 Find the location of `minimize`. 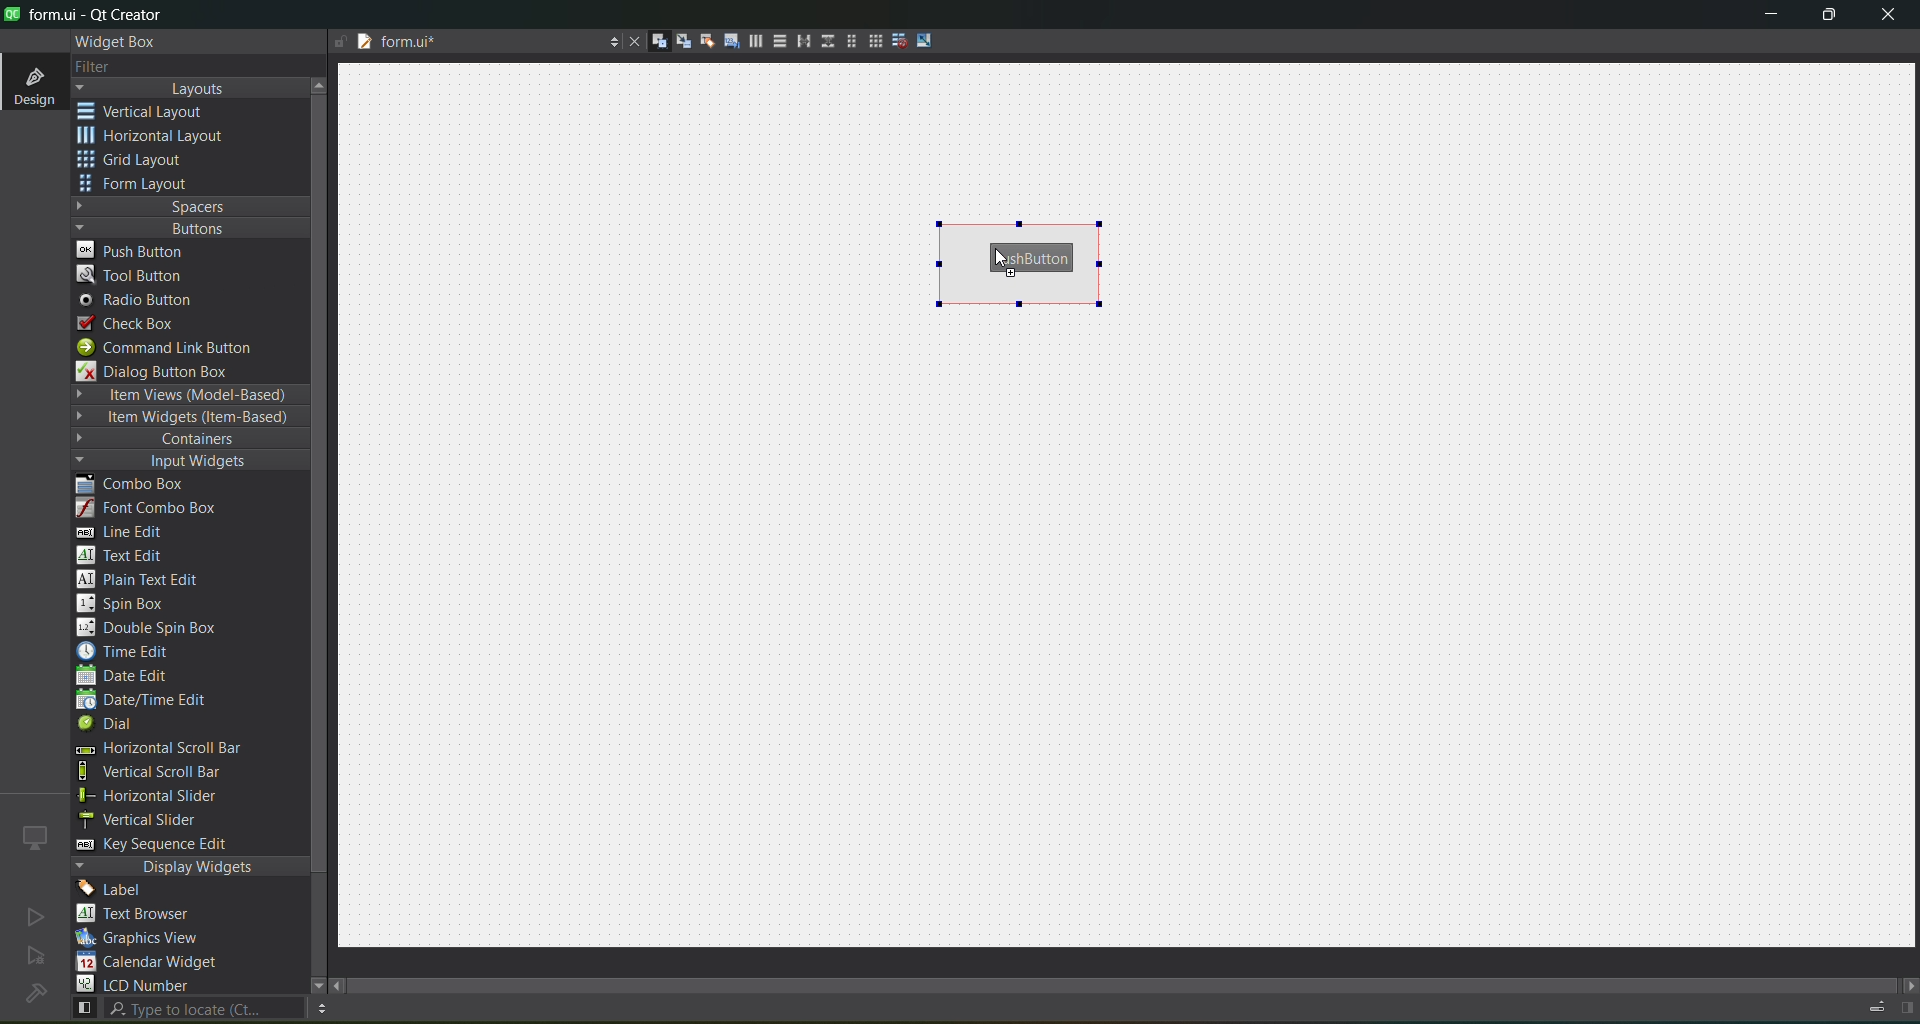

minimize is located at coordinates (1771, 18).